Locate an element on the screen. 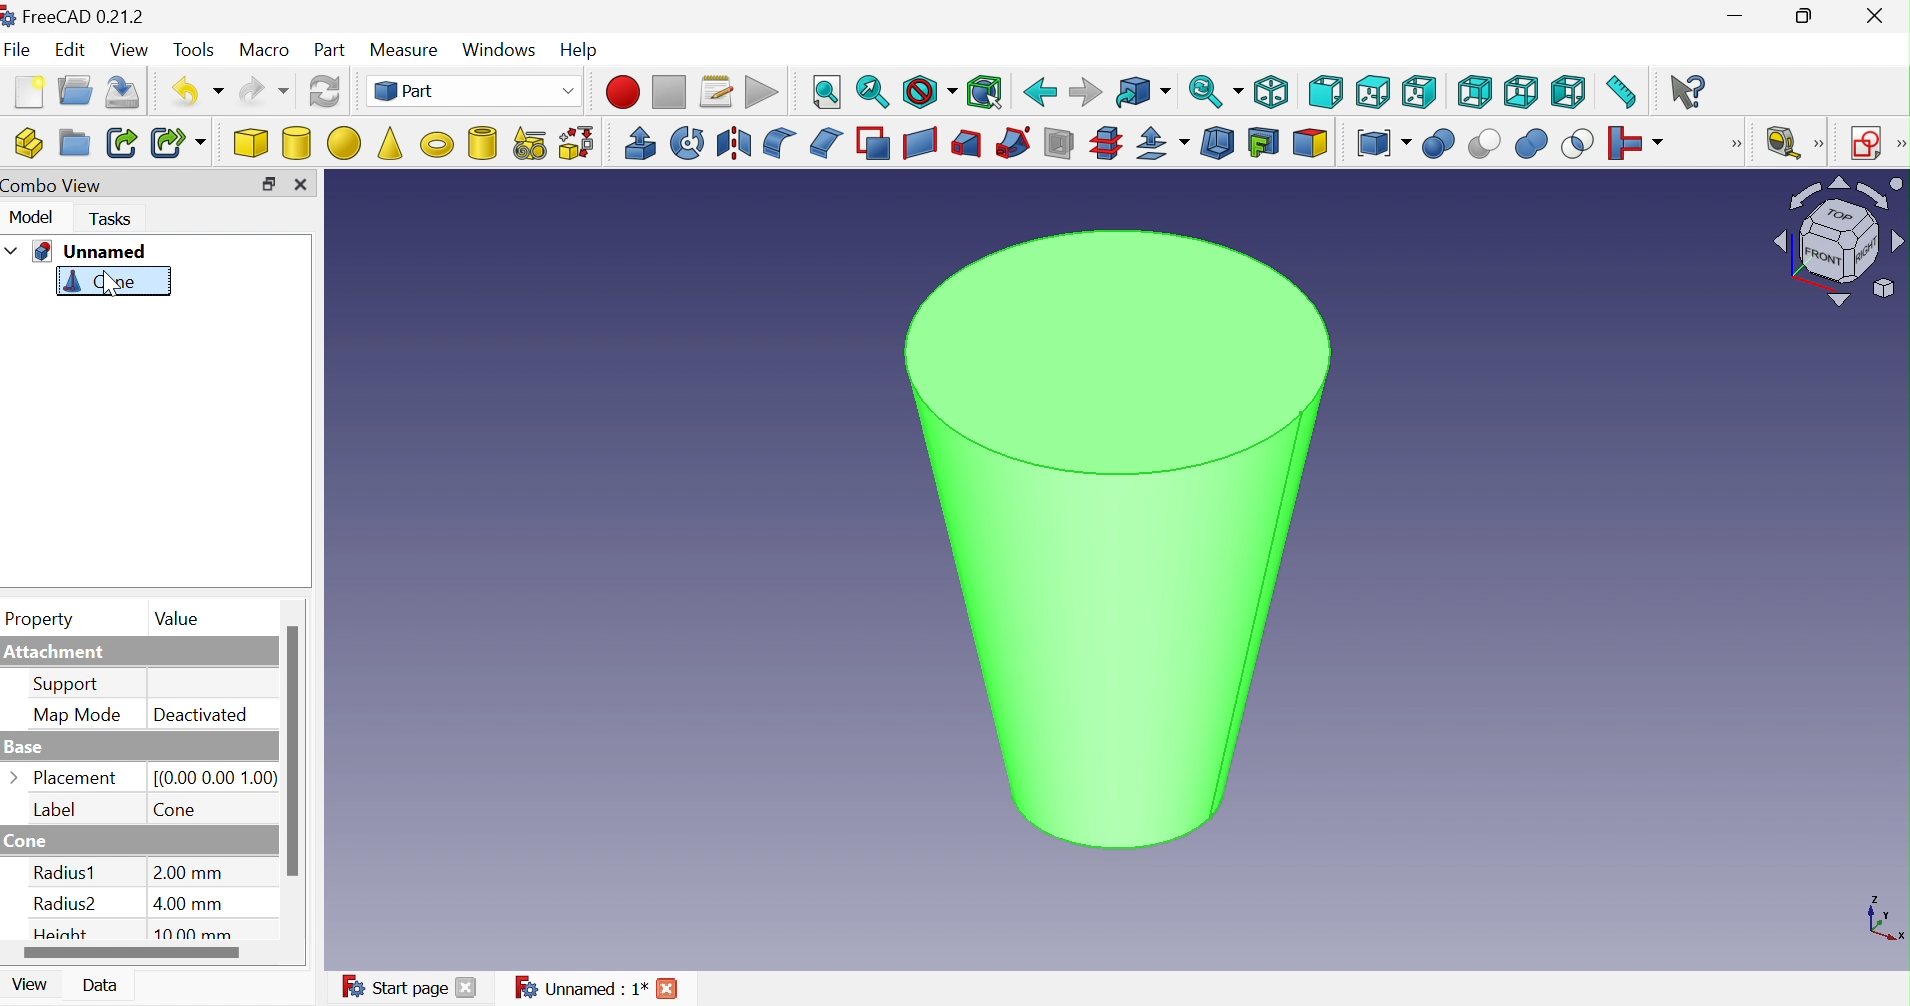 The width and height of the screenshot is (1910, 1006). Fit all is located at coordinates (827, 93).